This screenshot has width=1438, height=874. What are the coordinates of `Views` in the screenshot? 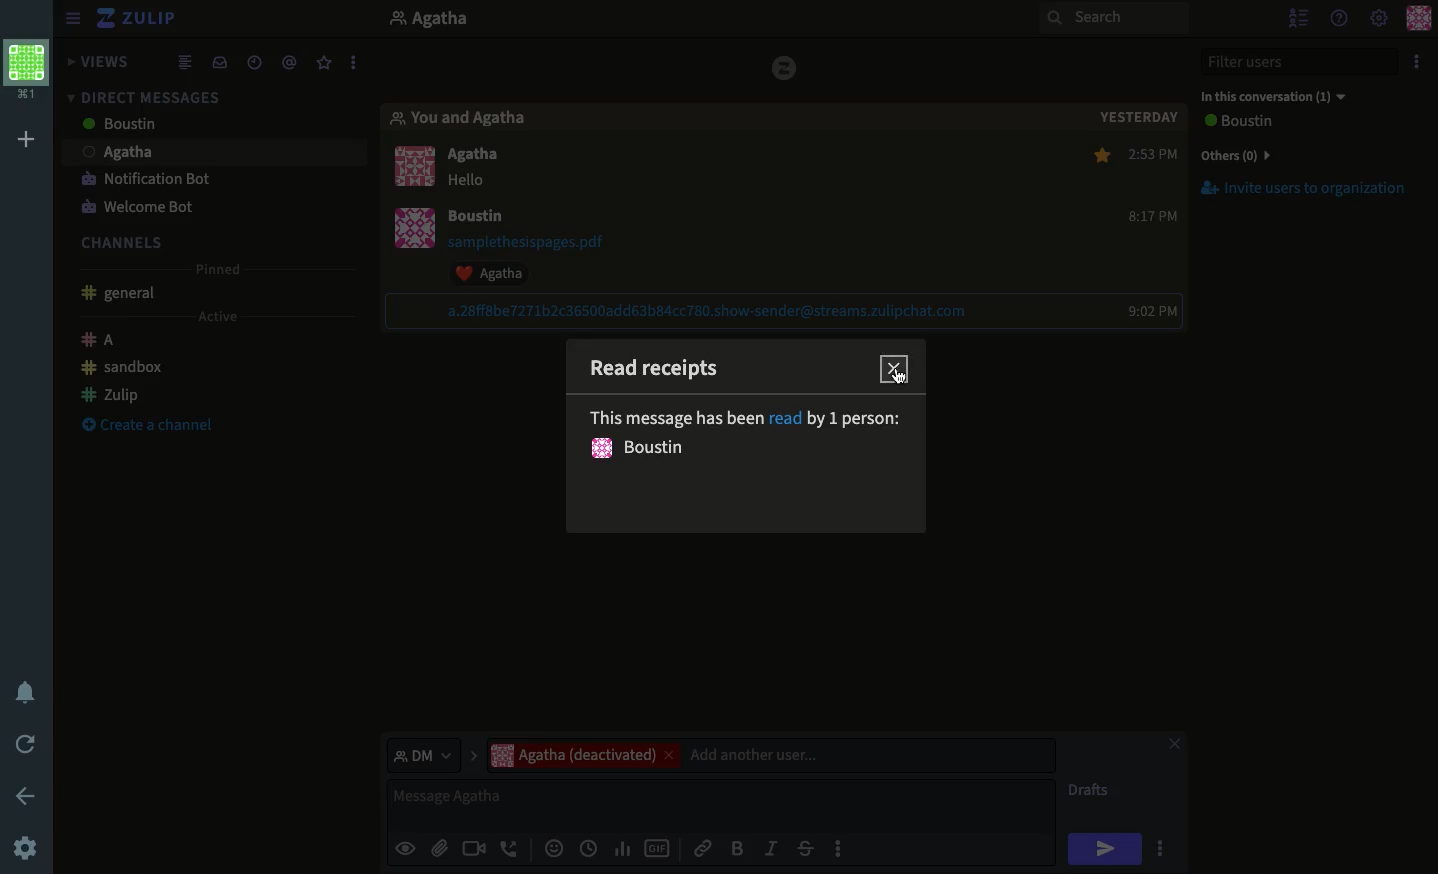 It's located at (102, 63).